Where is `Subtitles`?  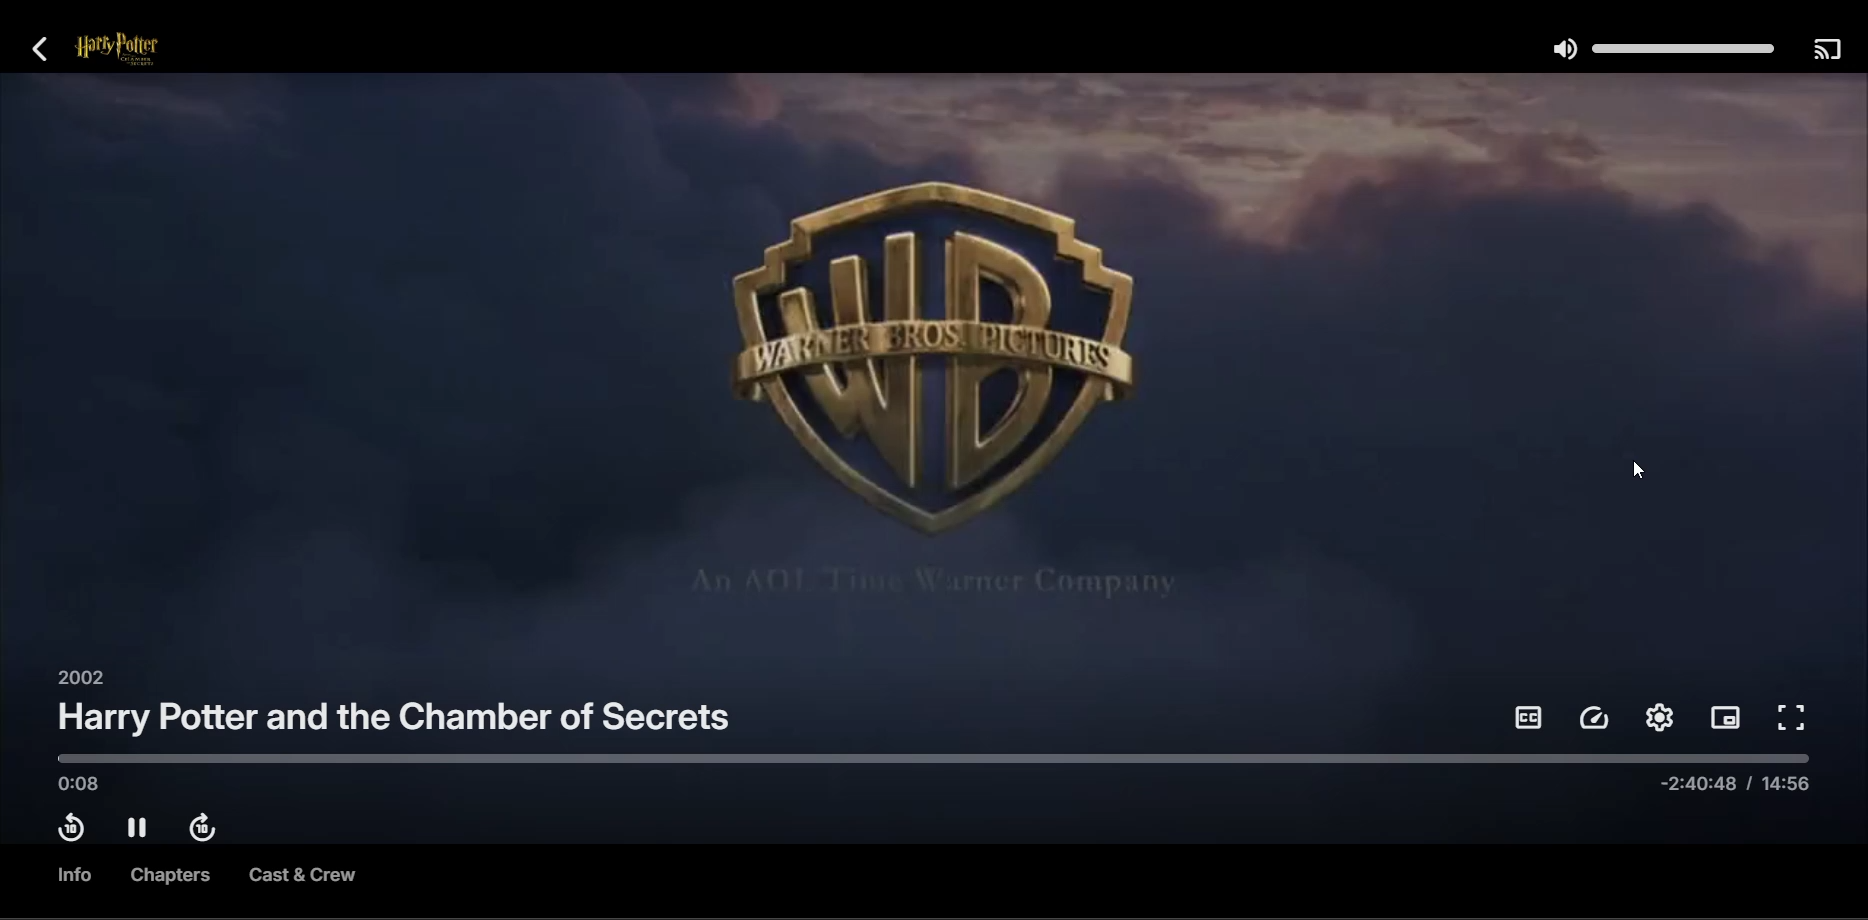
Subtitles is located at coordinates (1528, 718).